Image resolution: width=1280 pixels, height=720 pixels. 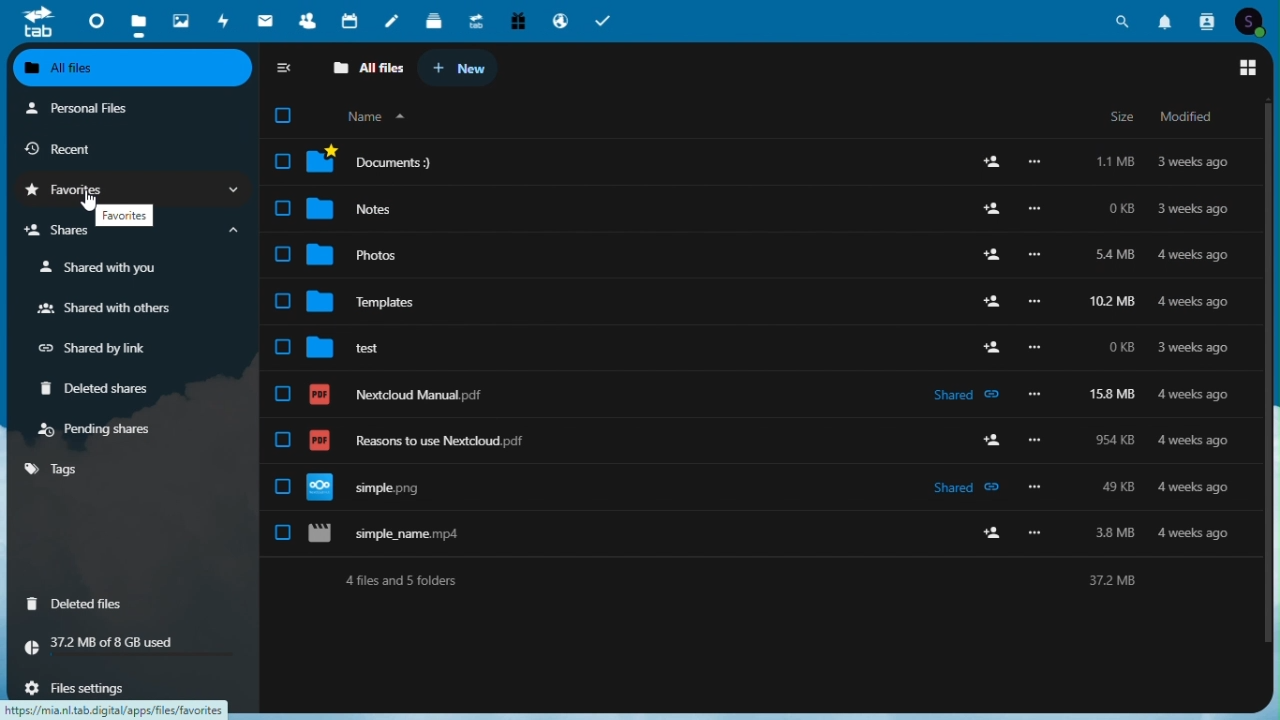 I want to click on Shared by link, so click(x=93, y=348).